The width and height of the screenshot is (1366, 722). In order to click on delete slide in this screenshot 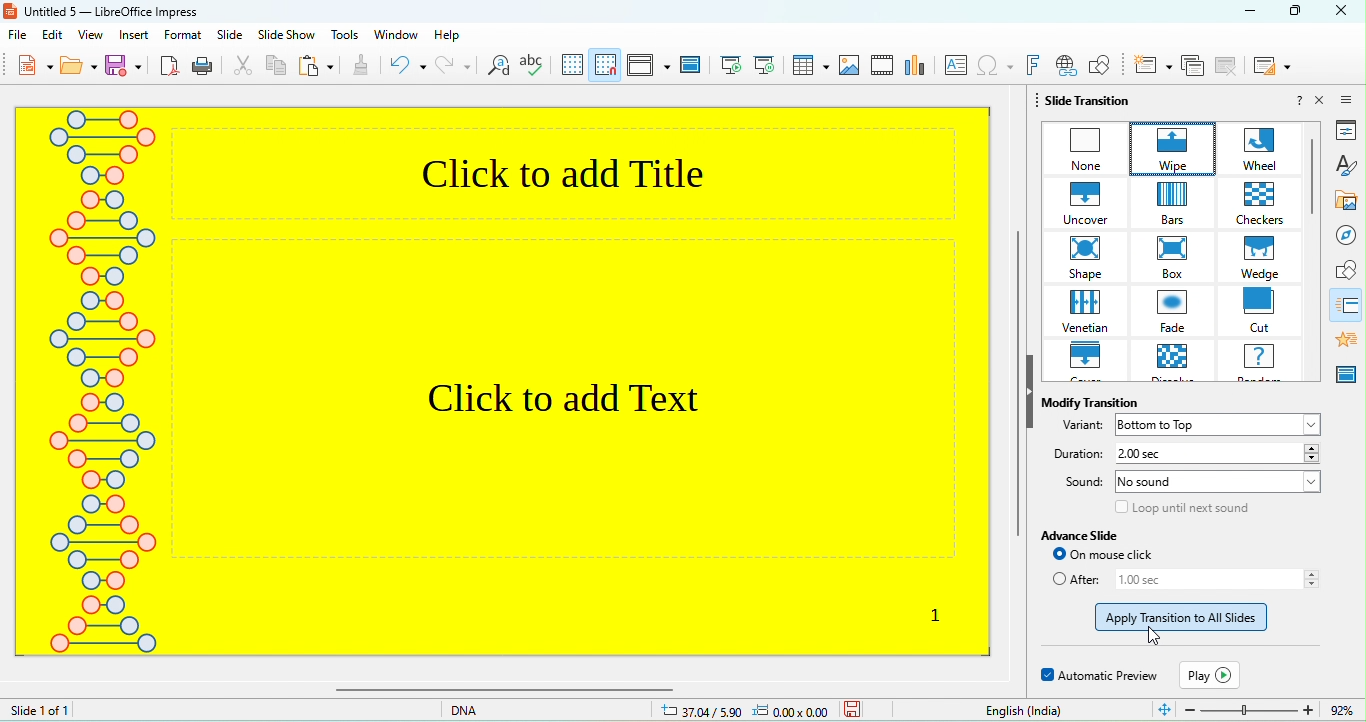, I will do `click(1225, 67)`.